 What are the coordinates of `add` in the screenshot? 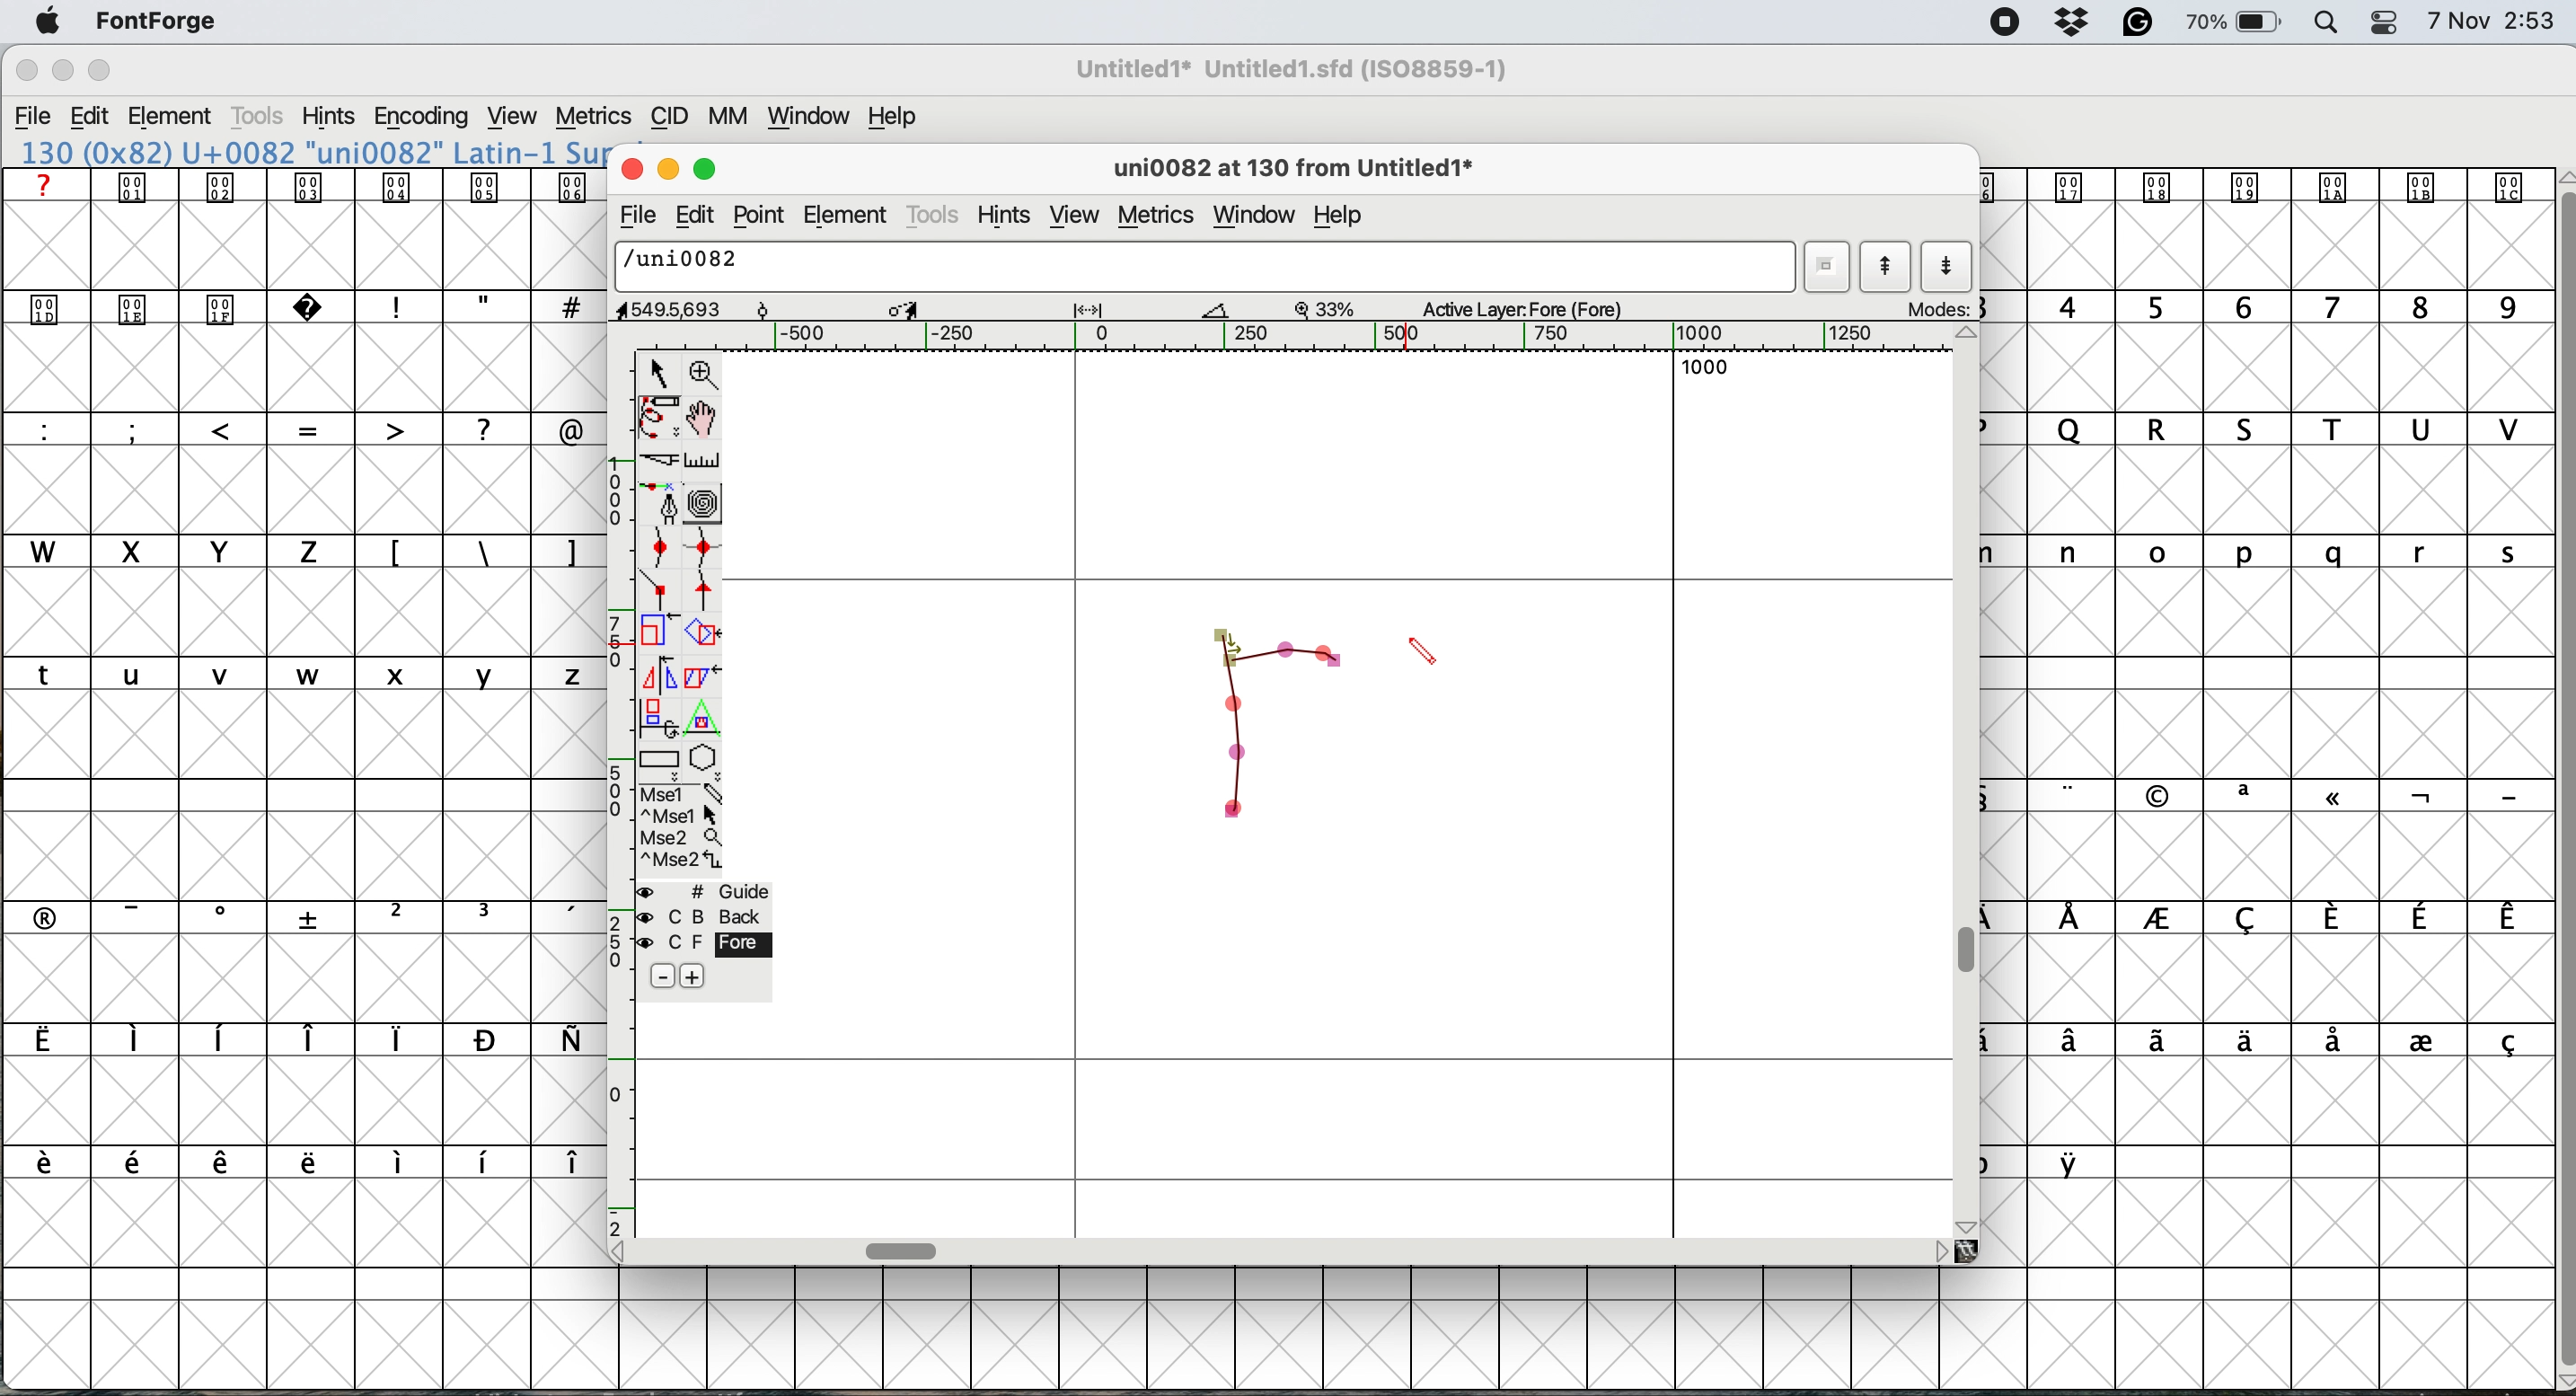 It's located at (693, 974).